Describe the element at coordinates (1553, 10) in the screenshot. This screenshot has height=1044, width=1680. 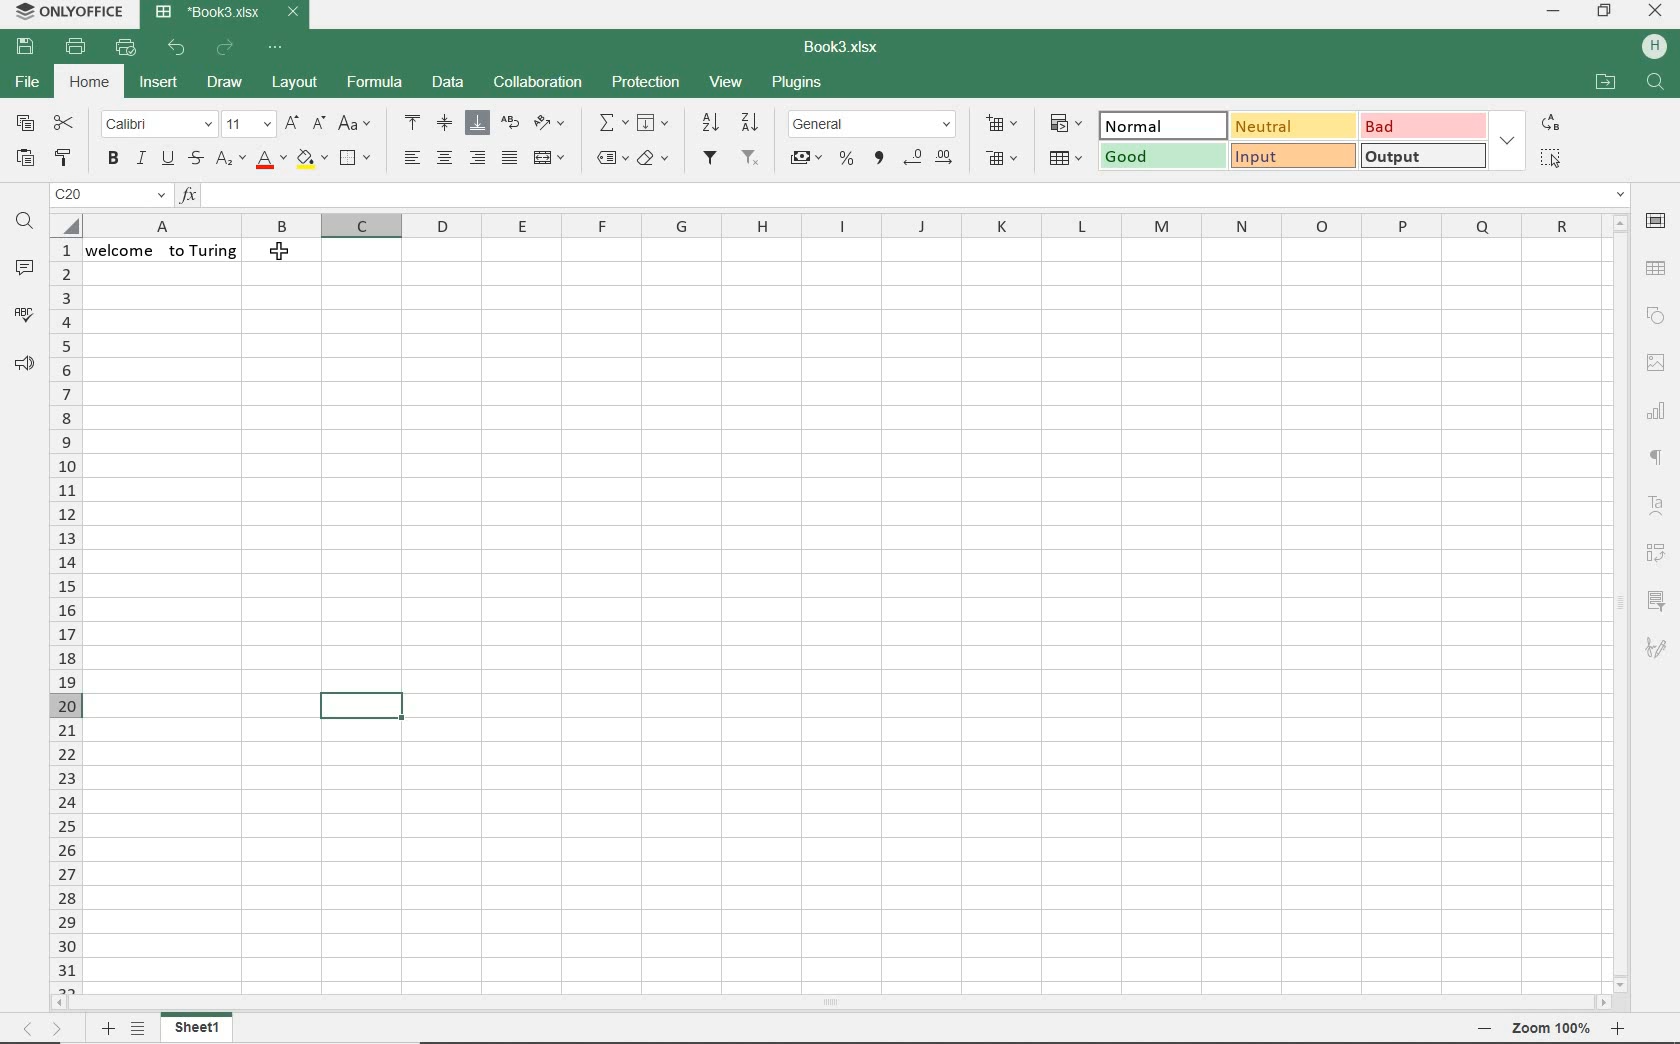
I see `minimize` at that location.